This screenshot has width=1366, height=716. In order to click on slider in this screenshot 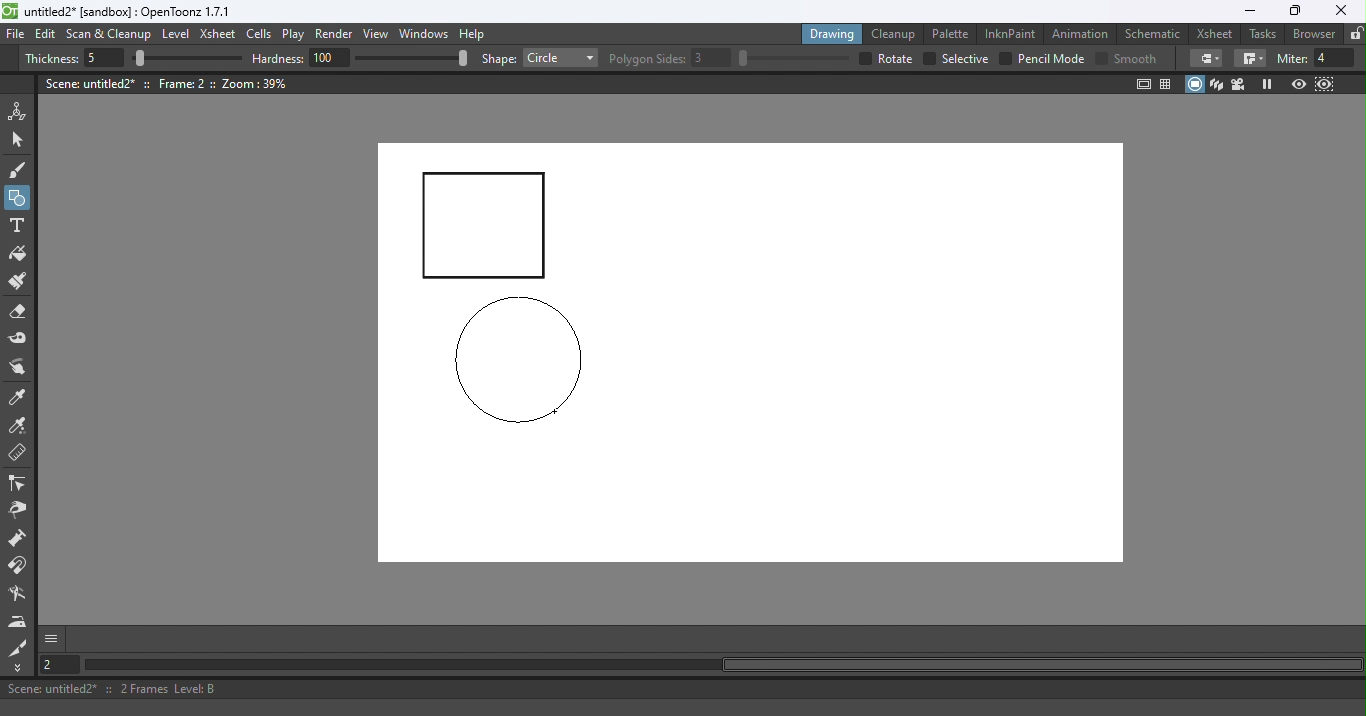, I will do `click(793, 58)`.